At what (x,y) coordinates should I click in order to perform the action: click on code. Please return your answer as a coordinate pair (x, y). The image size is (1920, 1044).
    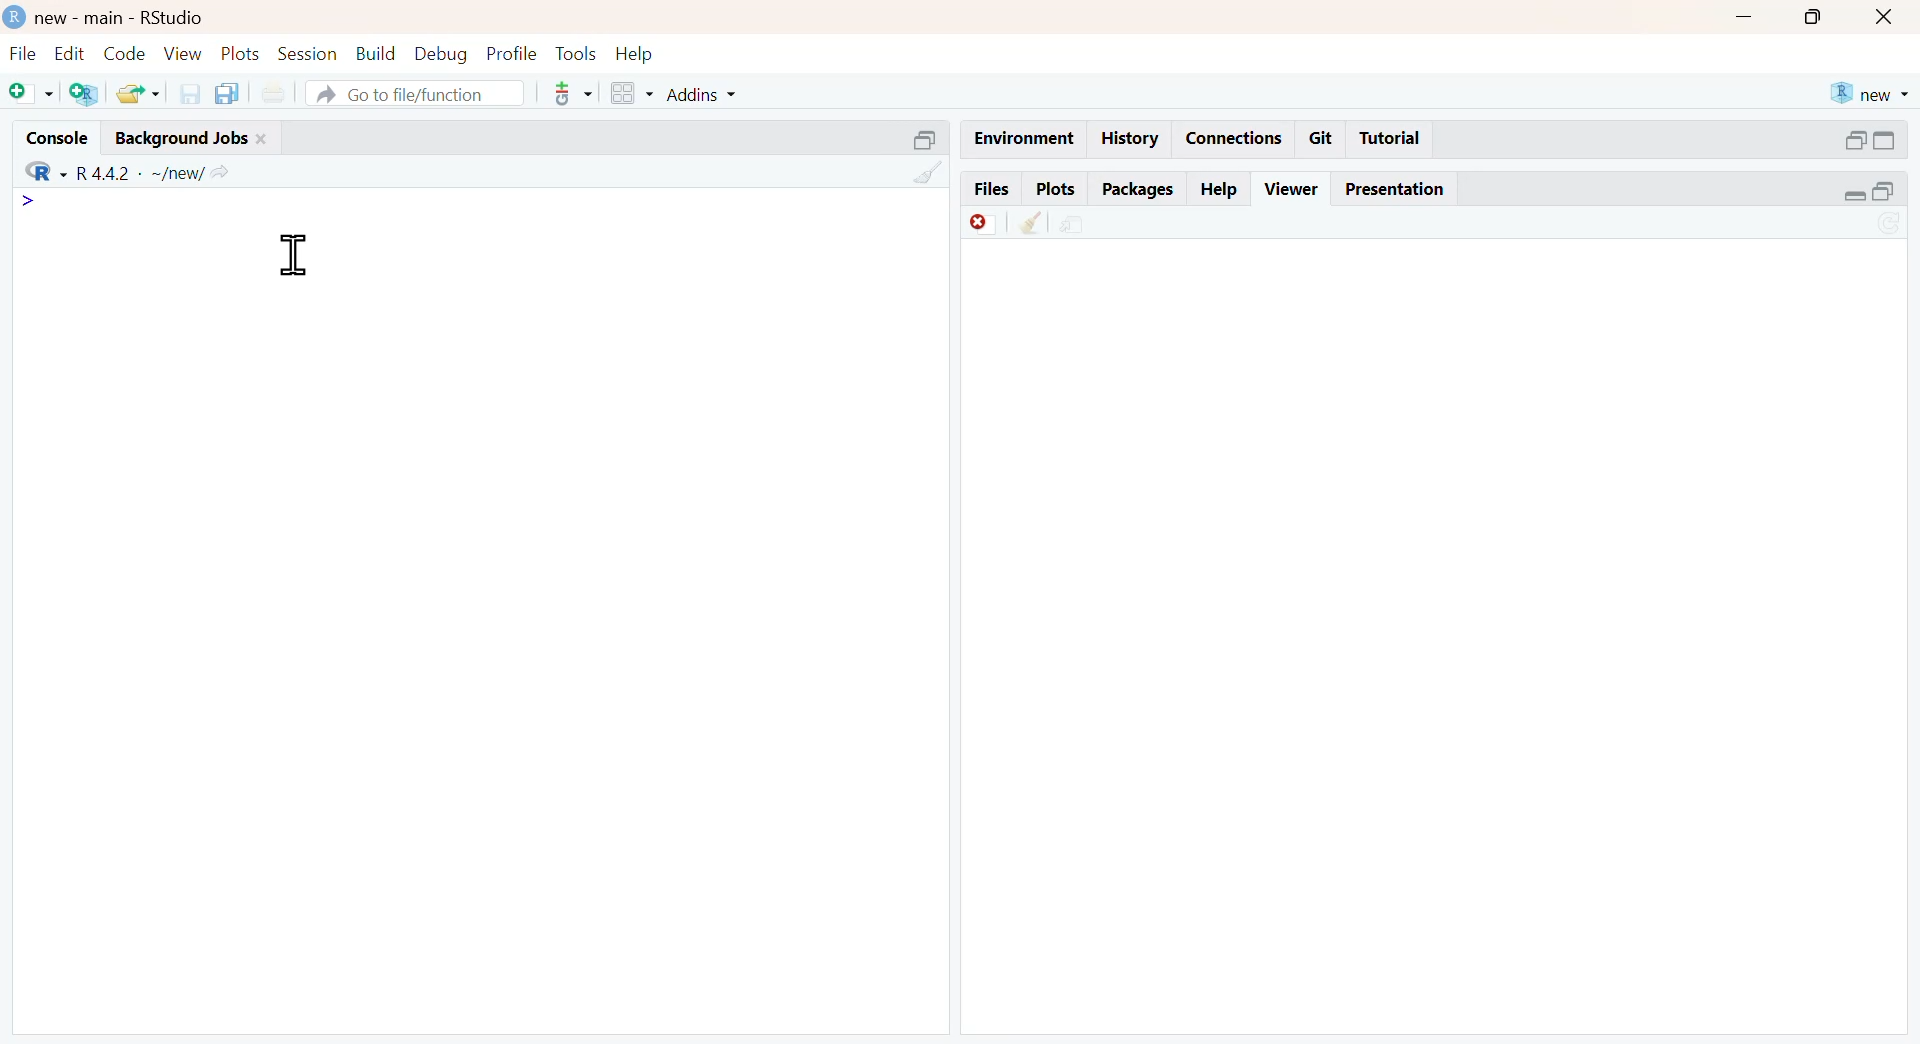
    Looking at the image, I should click on (125, 53).